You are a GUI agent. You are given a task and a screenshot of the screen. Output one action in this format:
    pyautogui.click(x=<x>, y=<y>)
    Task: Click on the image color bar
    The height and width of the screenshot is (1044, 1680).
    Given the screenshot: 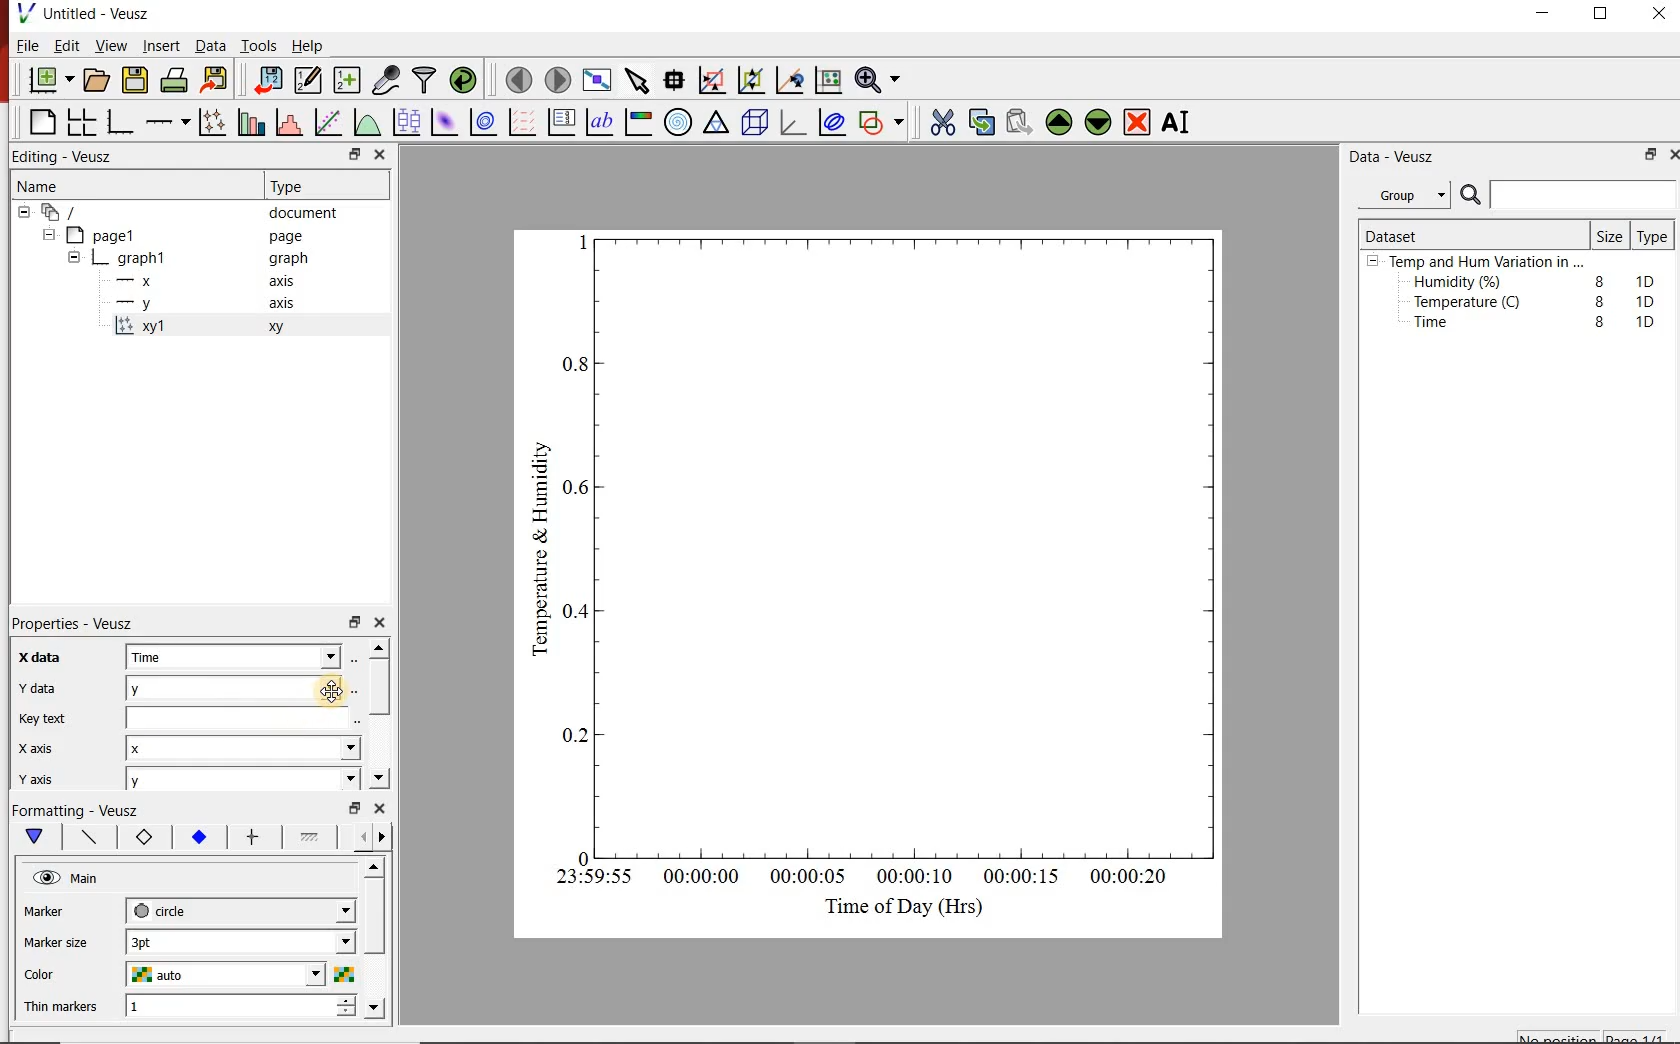 What is the action you would take?
    pyautogui.click(x=642, y=122)
    